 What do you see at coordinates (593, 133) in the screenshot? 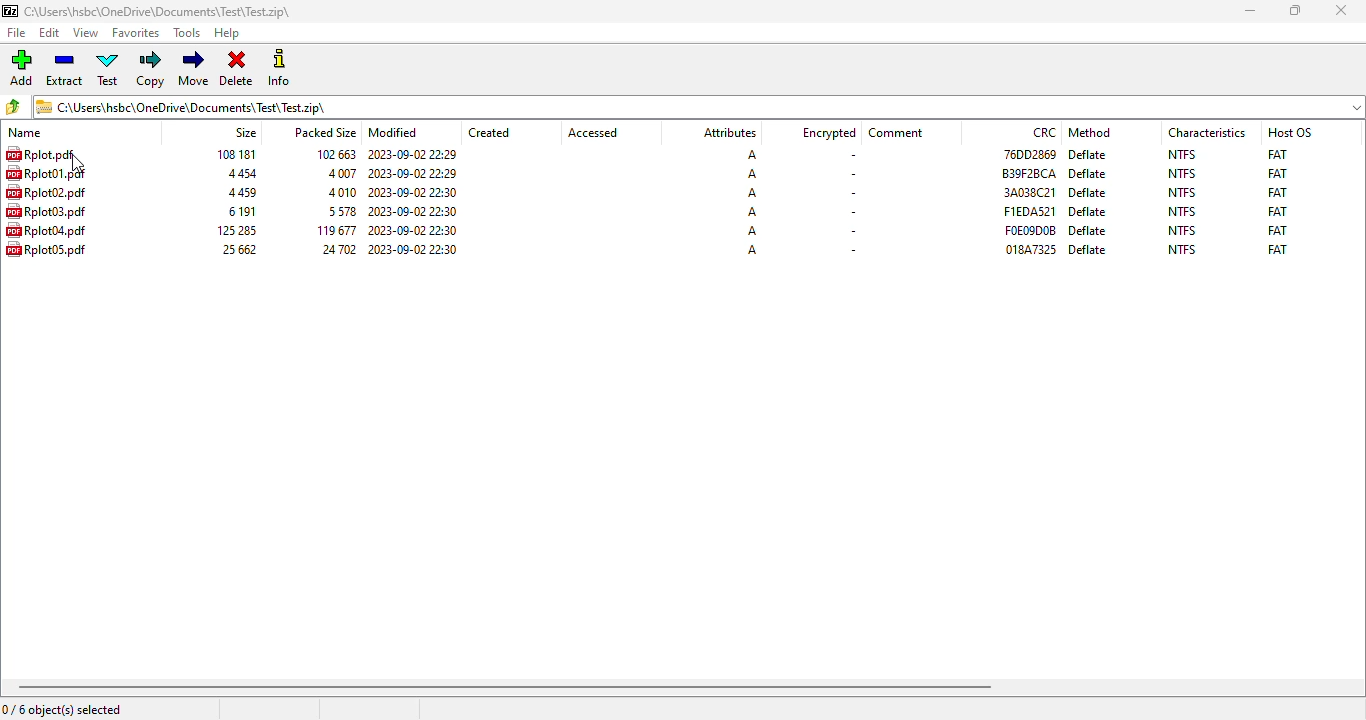
I see `accessed` at bounding box center [593, 133].